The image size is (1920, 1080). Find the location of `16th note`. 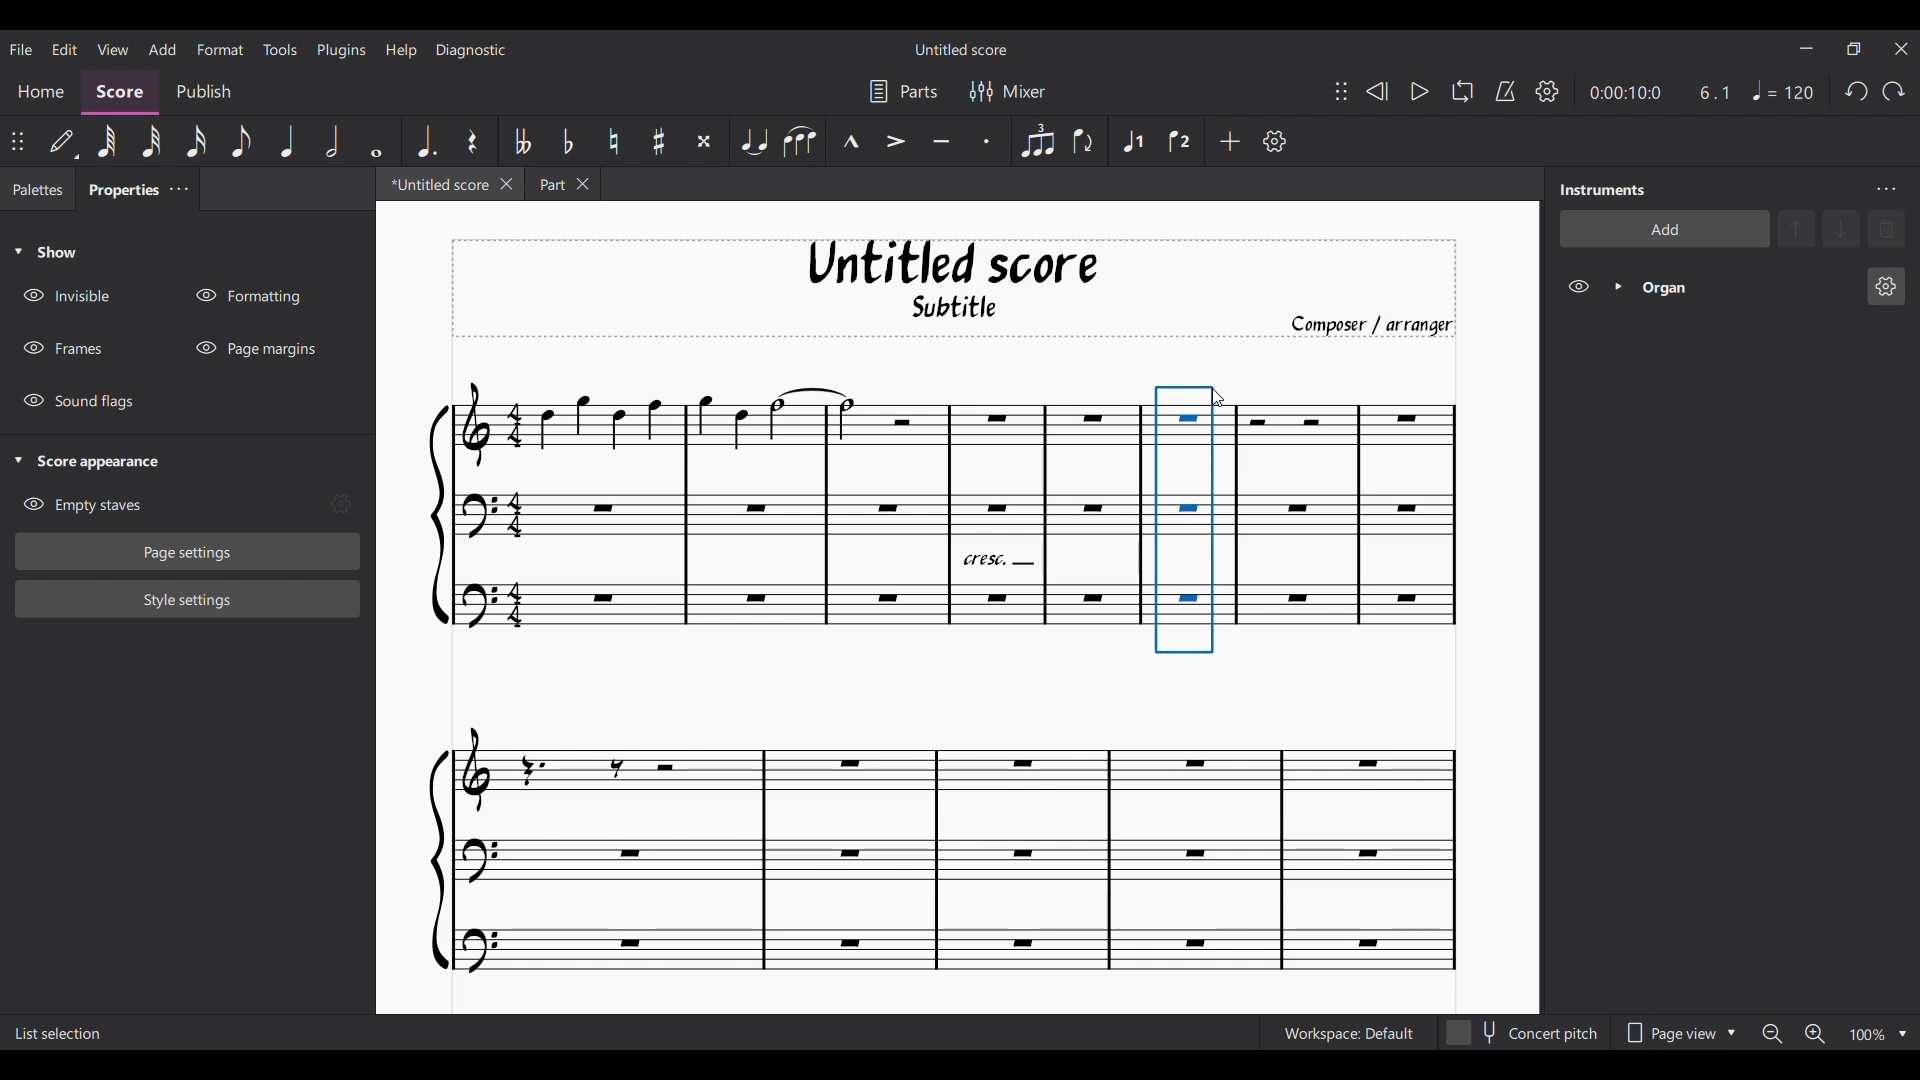

16th note is located at coordinates (196, 142).